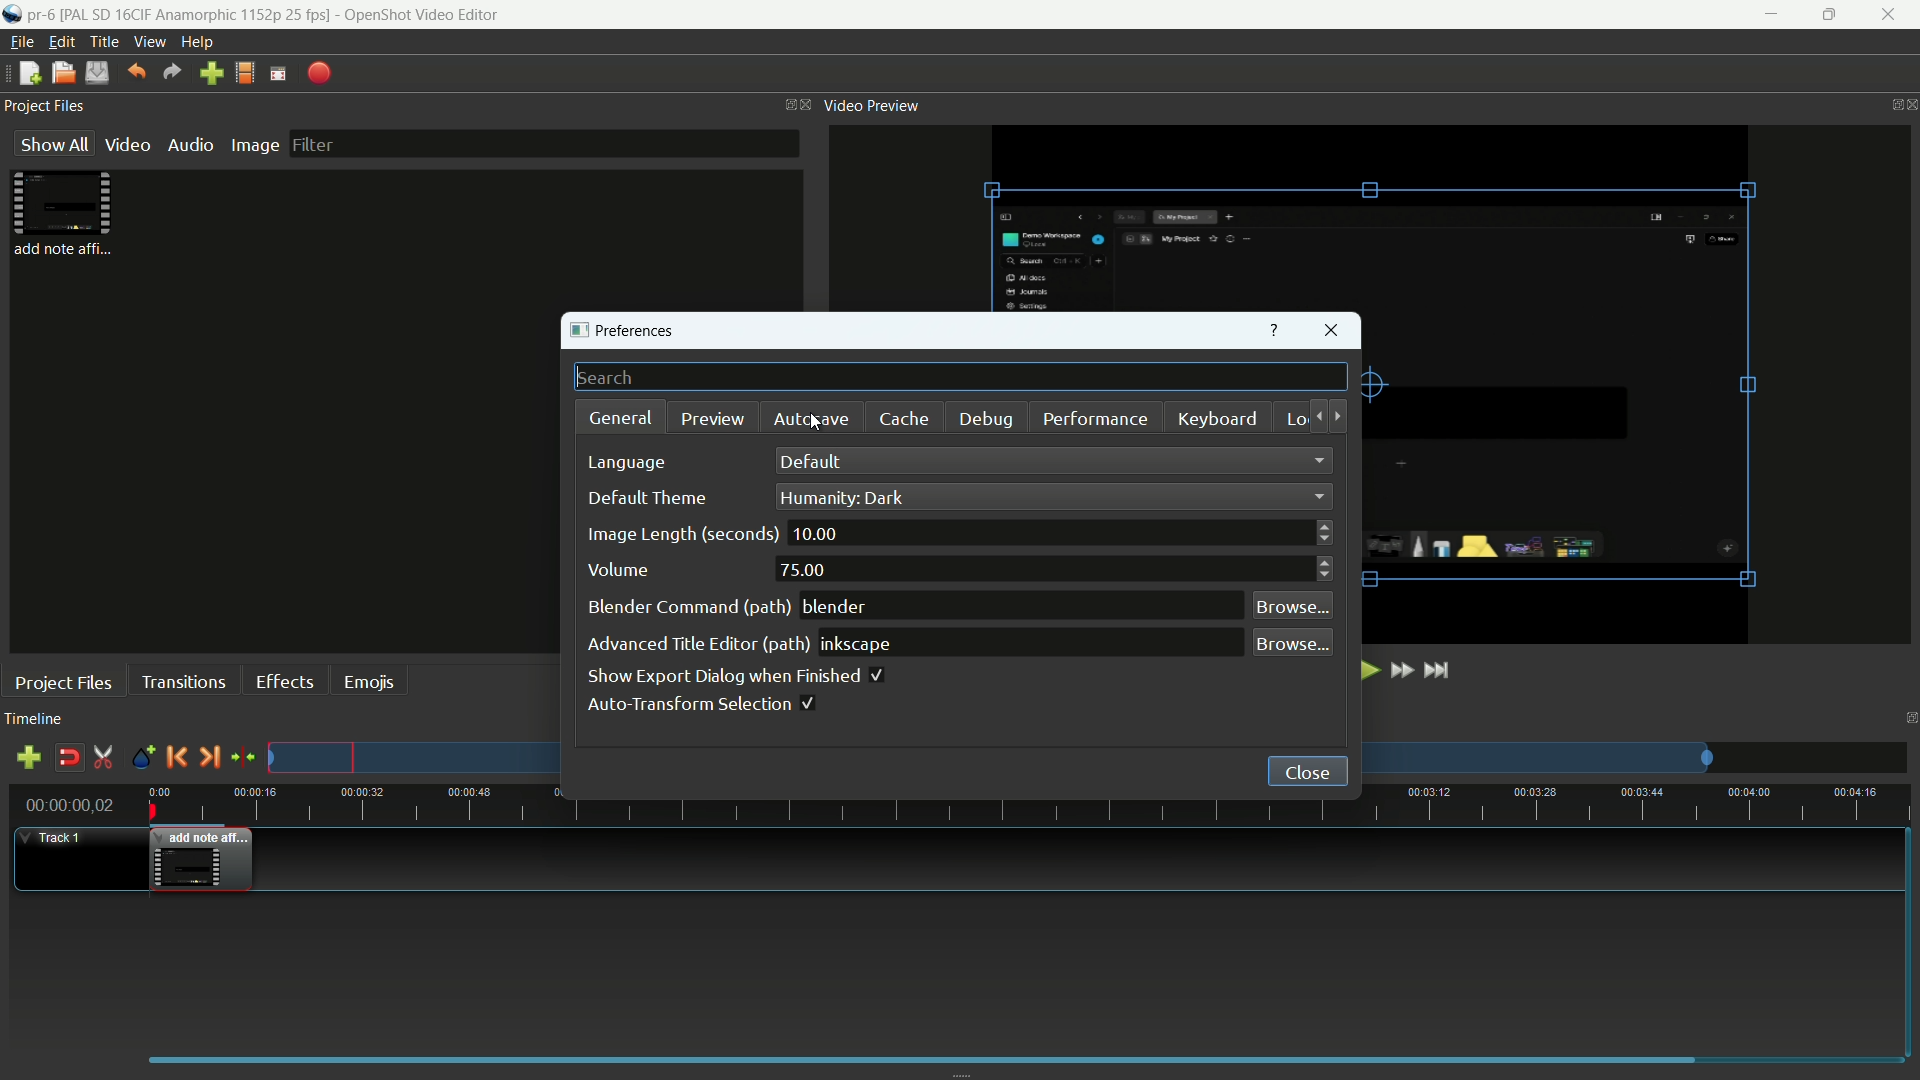 This screenshot has height=1080, width=1920. Describe the element at coordinates (104, 43) in the screenshot. I see `title menu` at that location.